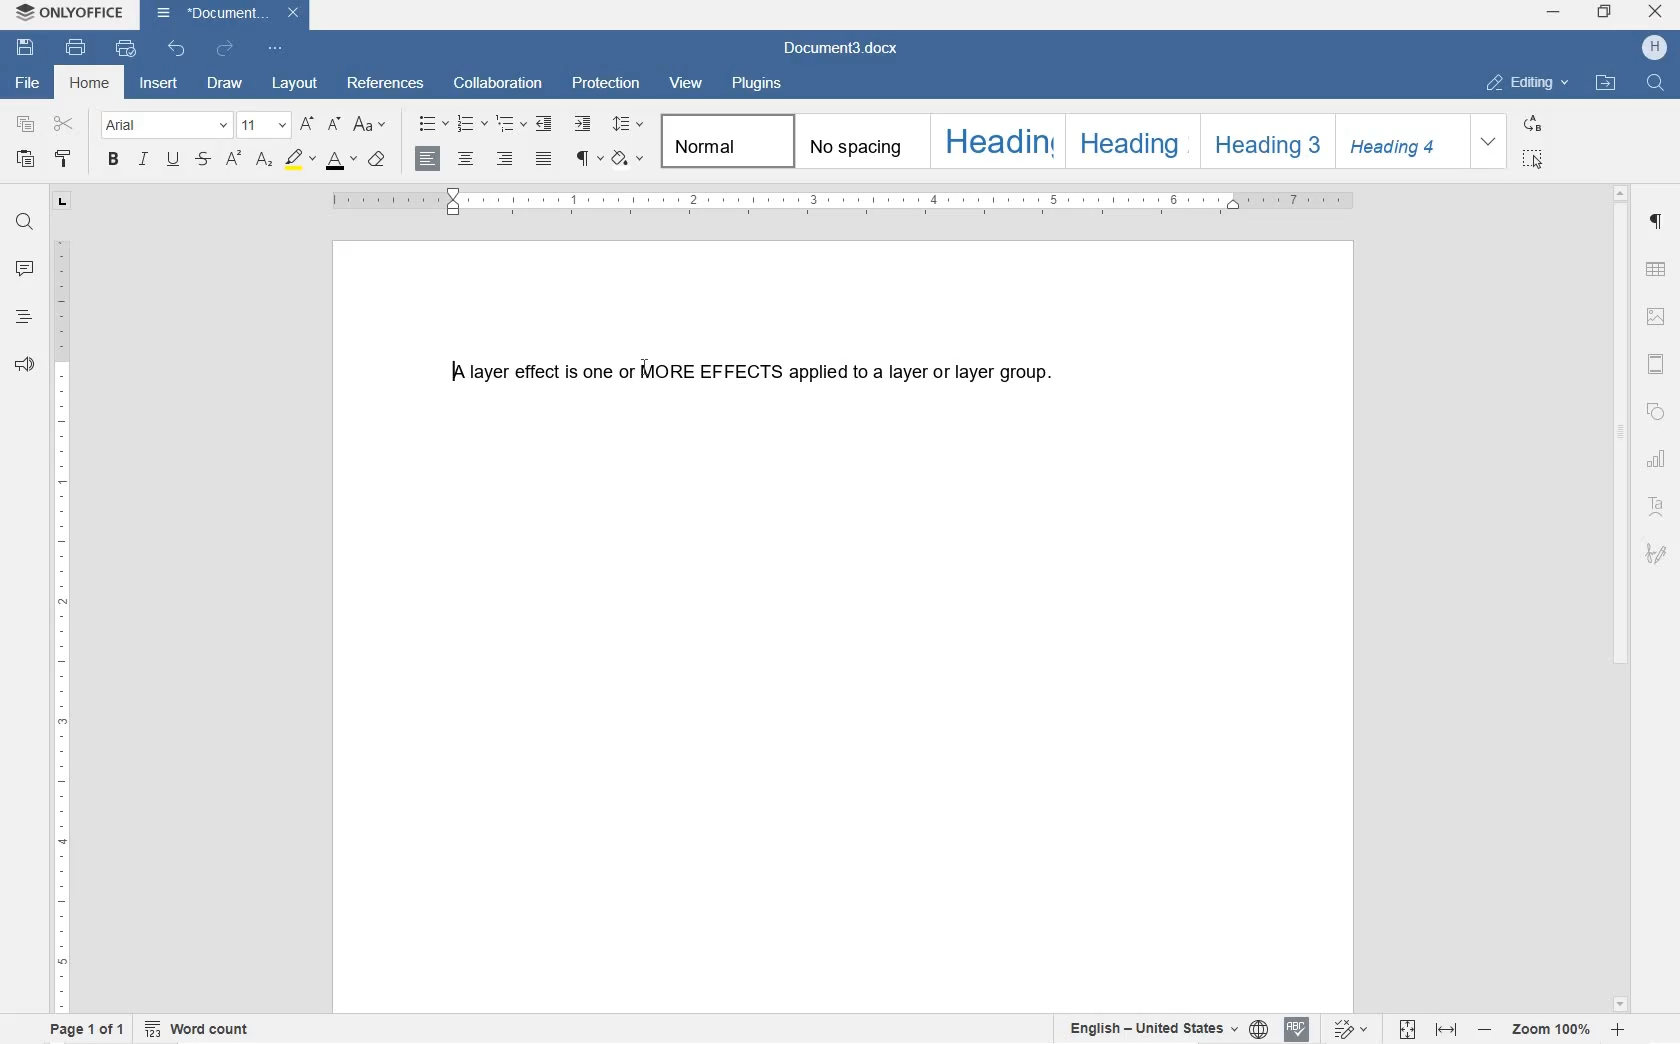 This screenshot has height=1044, width=1680. I want to click on STRIKETHROUGH, so click(201, 160).